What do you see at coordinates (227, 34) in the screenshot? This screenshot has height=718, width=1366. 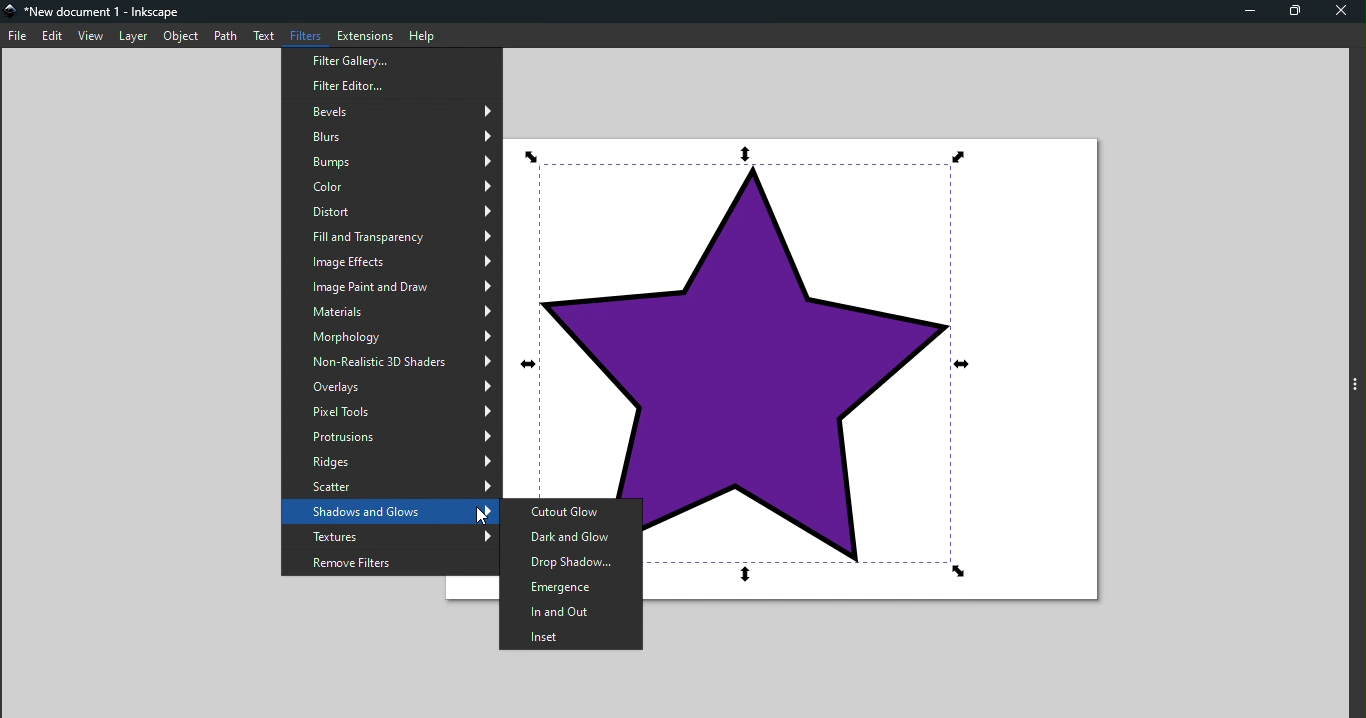 I see `Path` at bounding box center [227, 34].